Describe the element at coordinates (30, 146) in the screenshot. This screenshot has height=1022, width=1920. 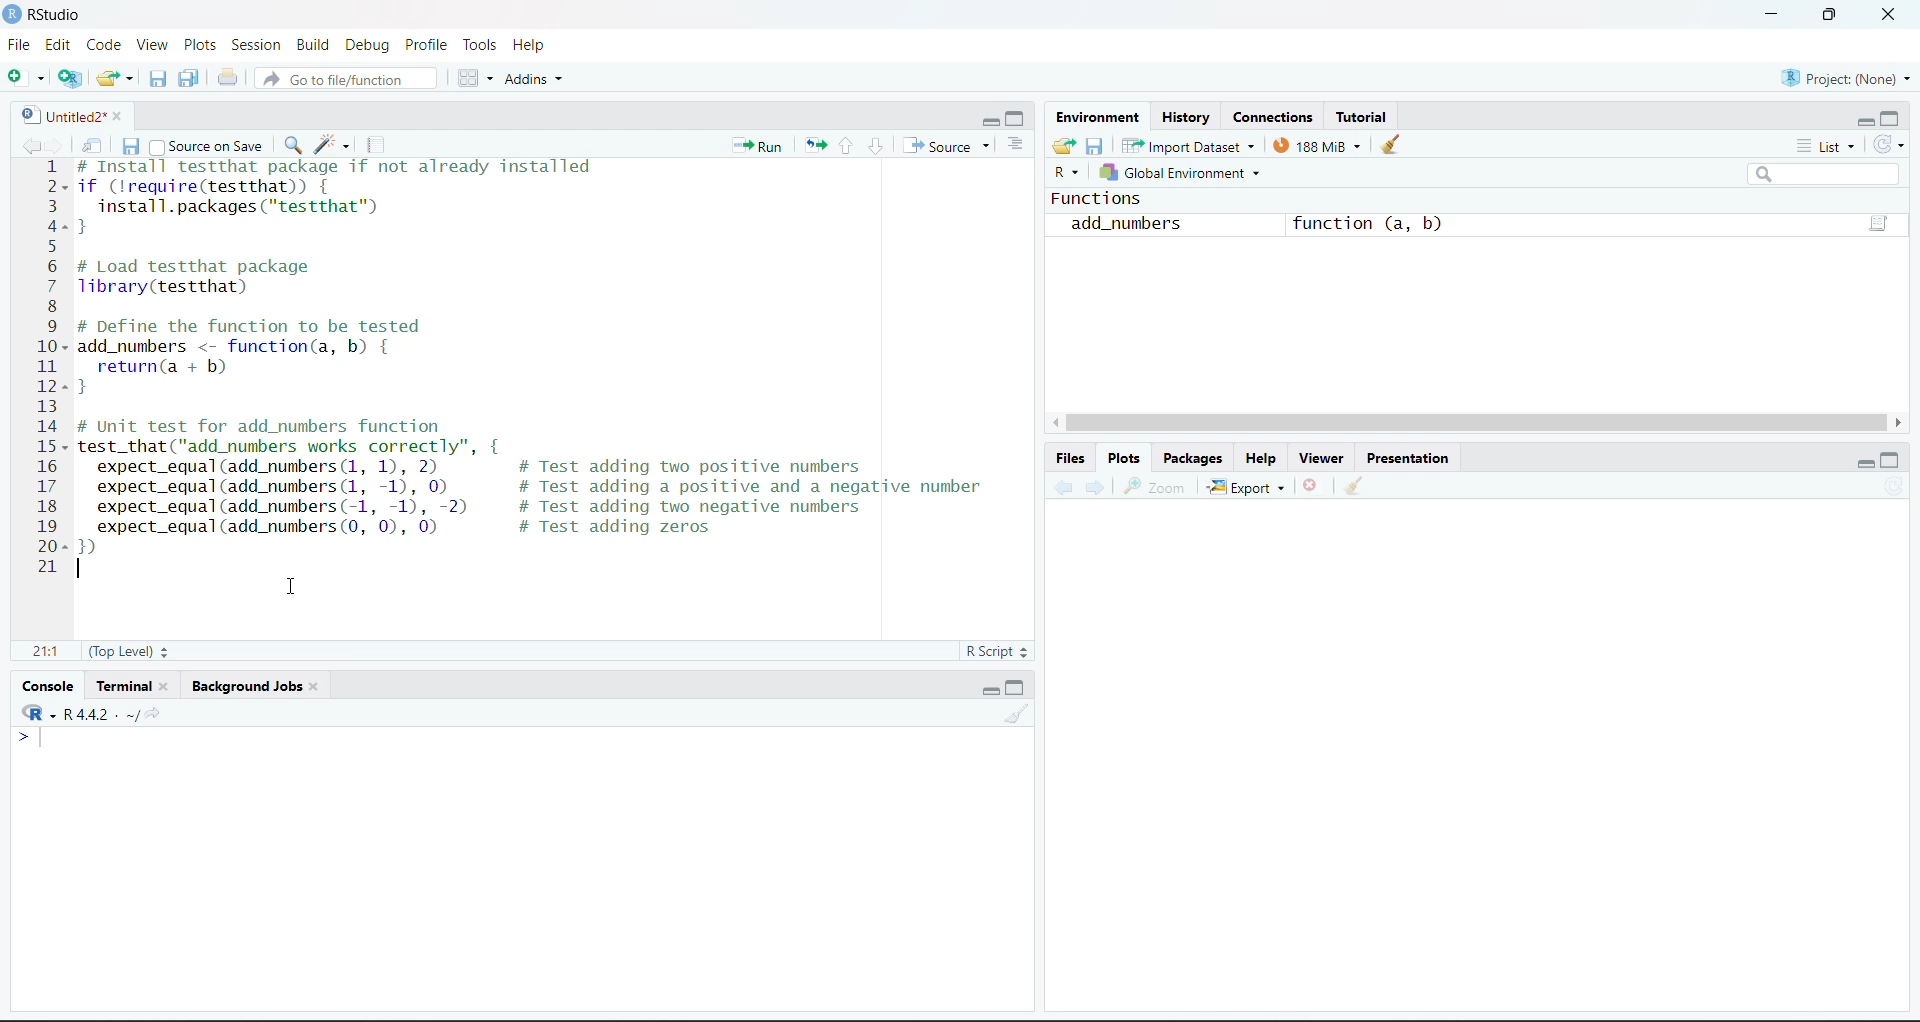
I see `previous` at that location.